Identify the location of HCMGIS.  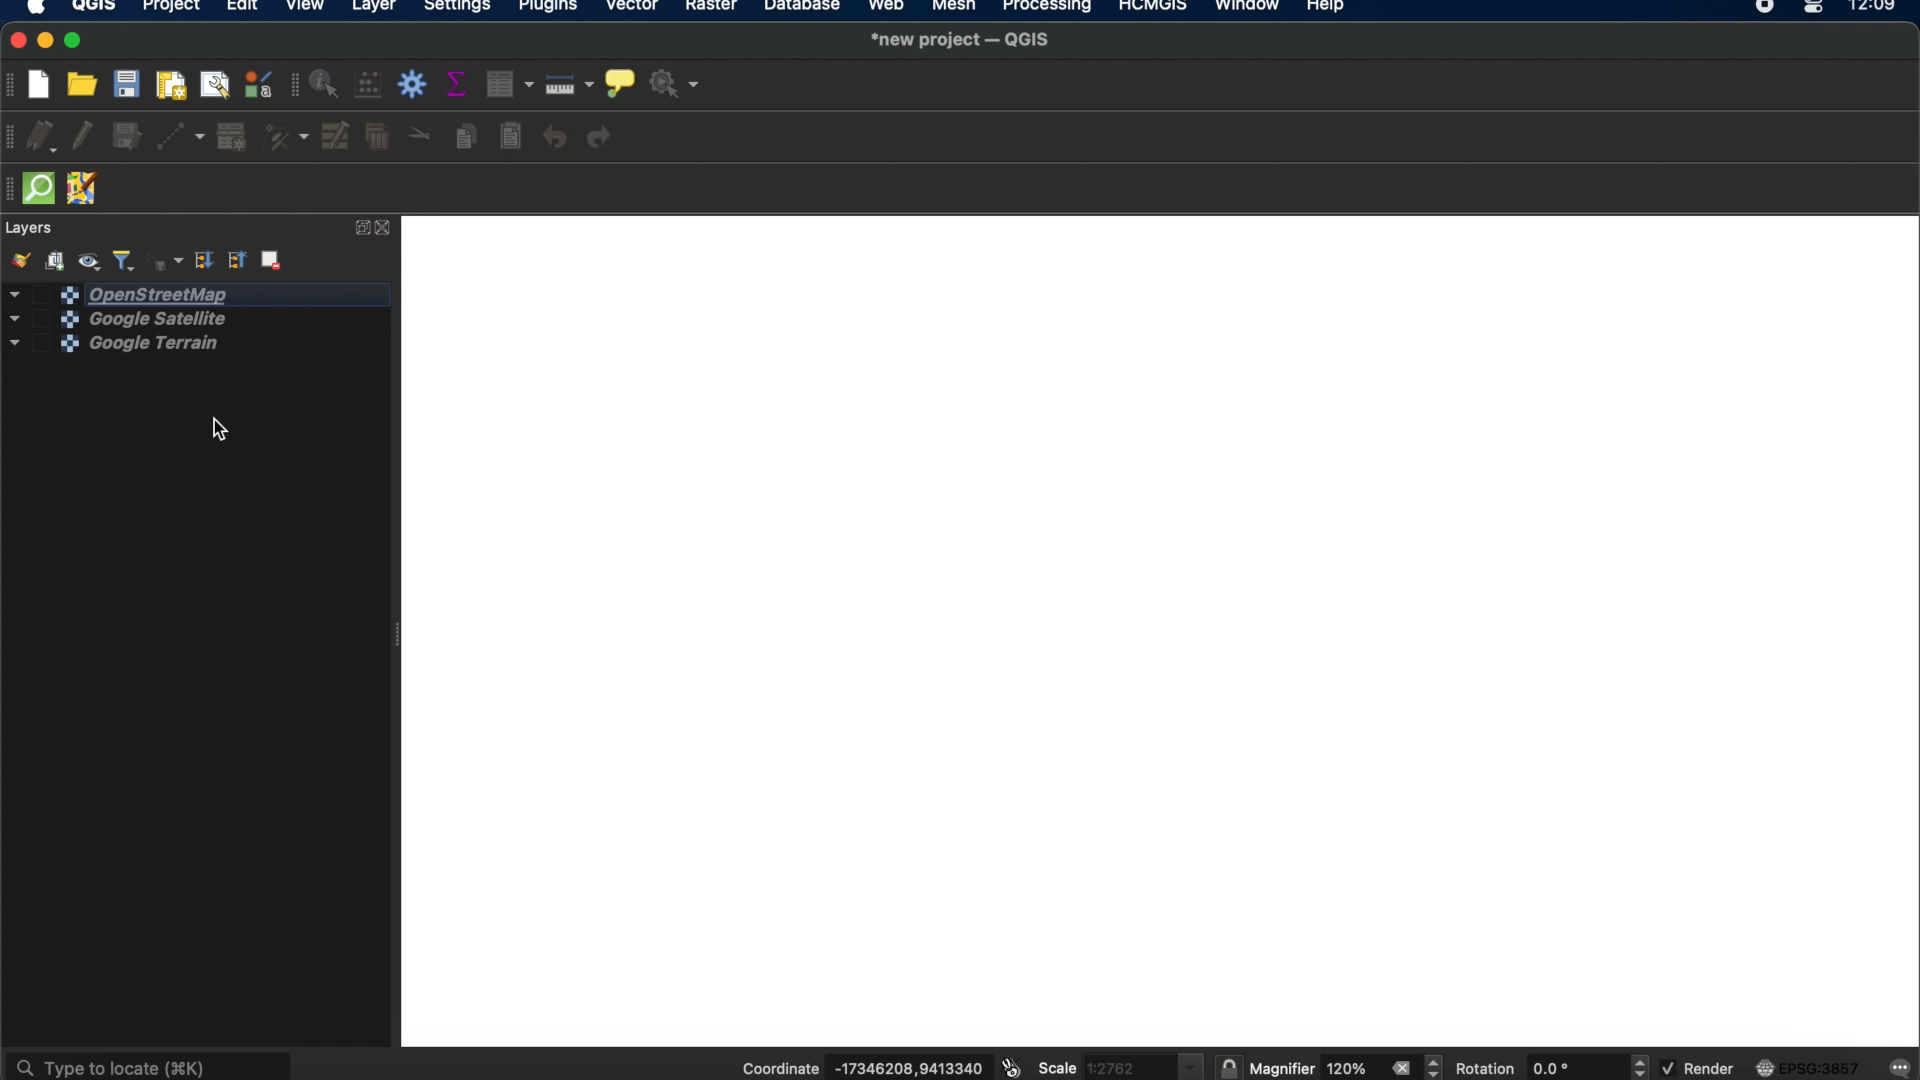
(1151, 8).